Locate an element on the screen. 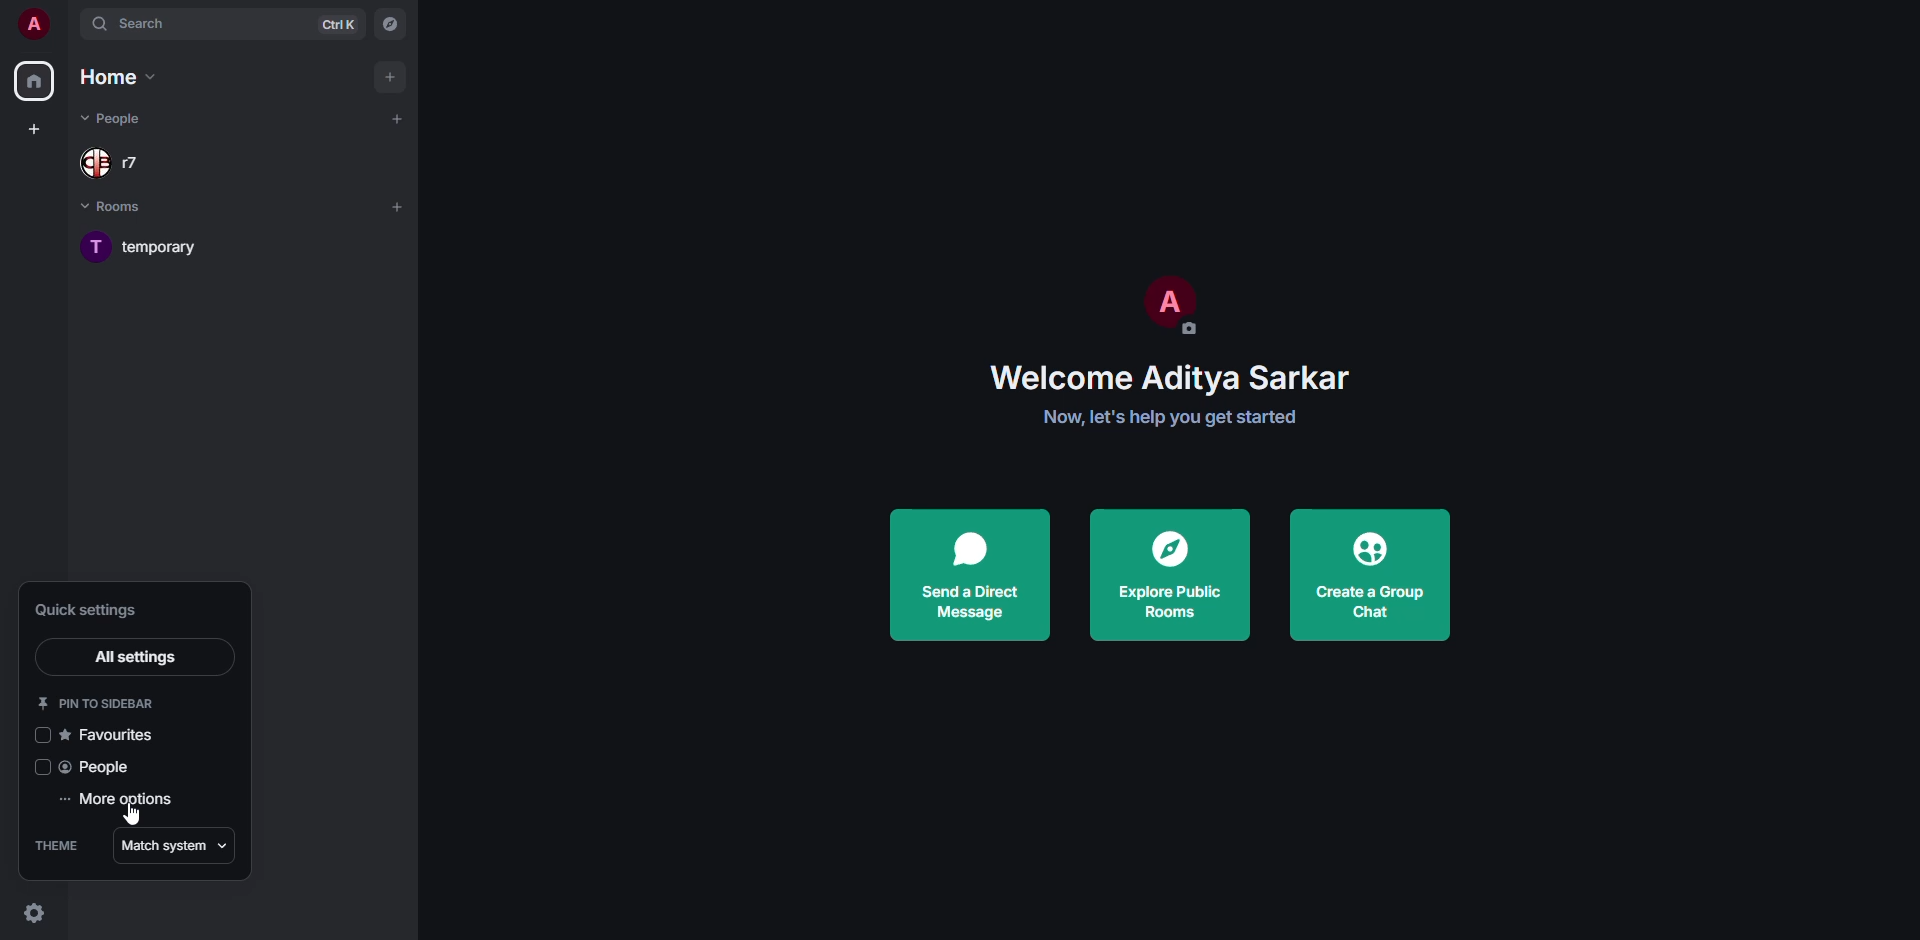  cursor is located at coordinates (135, 819).